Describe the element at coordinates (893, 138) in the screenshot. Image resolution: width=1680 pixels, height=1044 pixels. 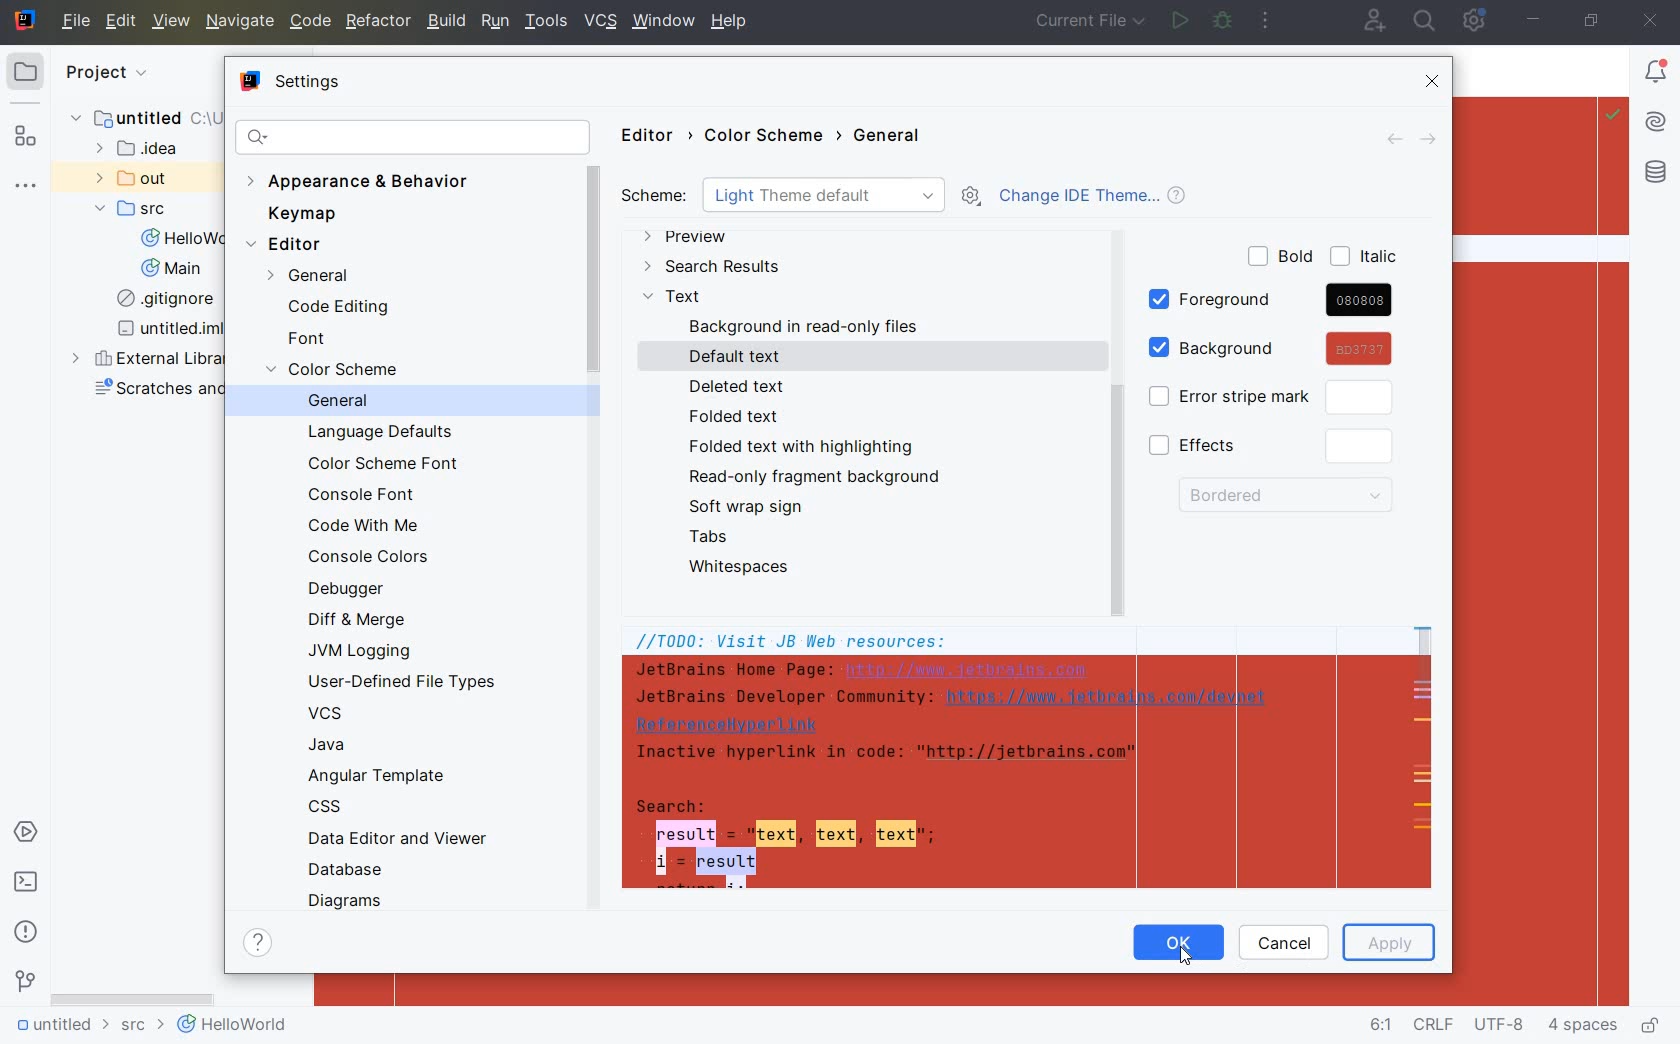
I see `GENERAL` at that location.